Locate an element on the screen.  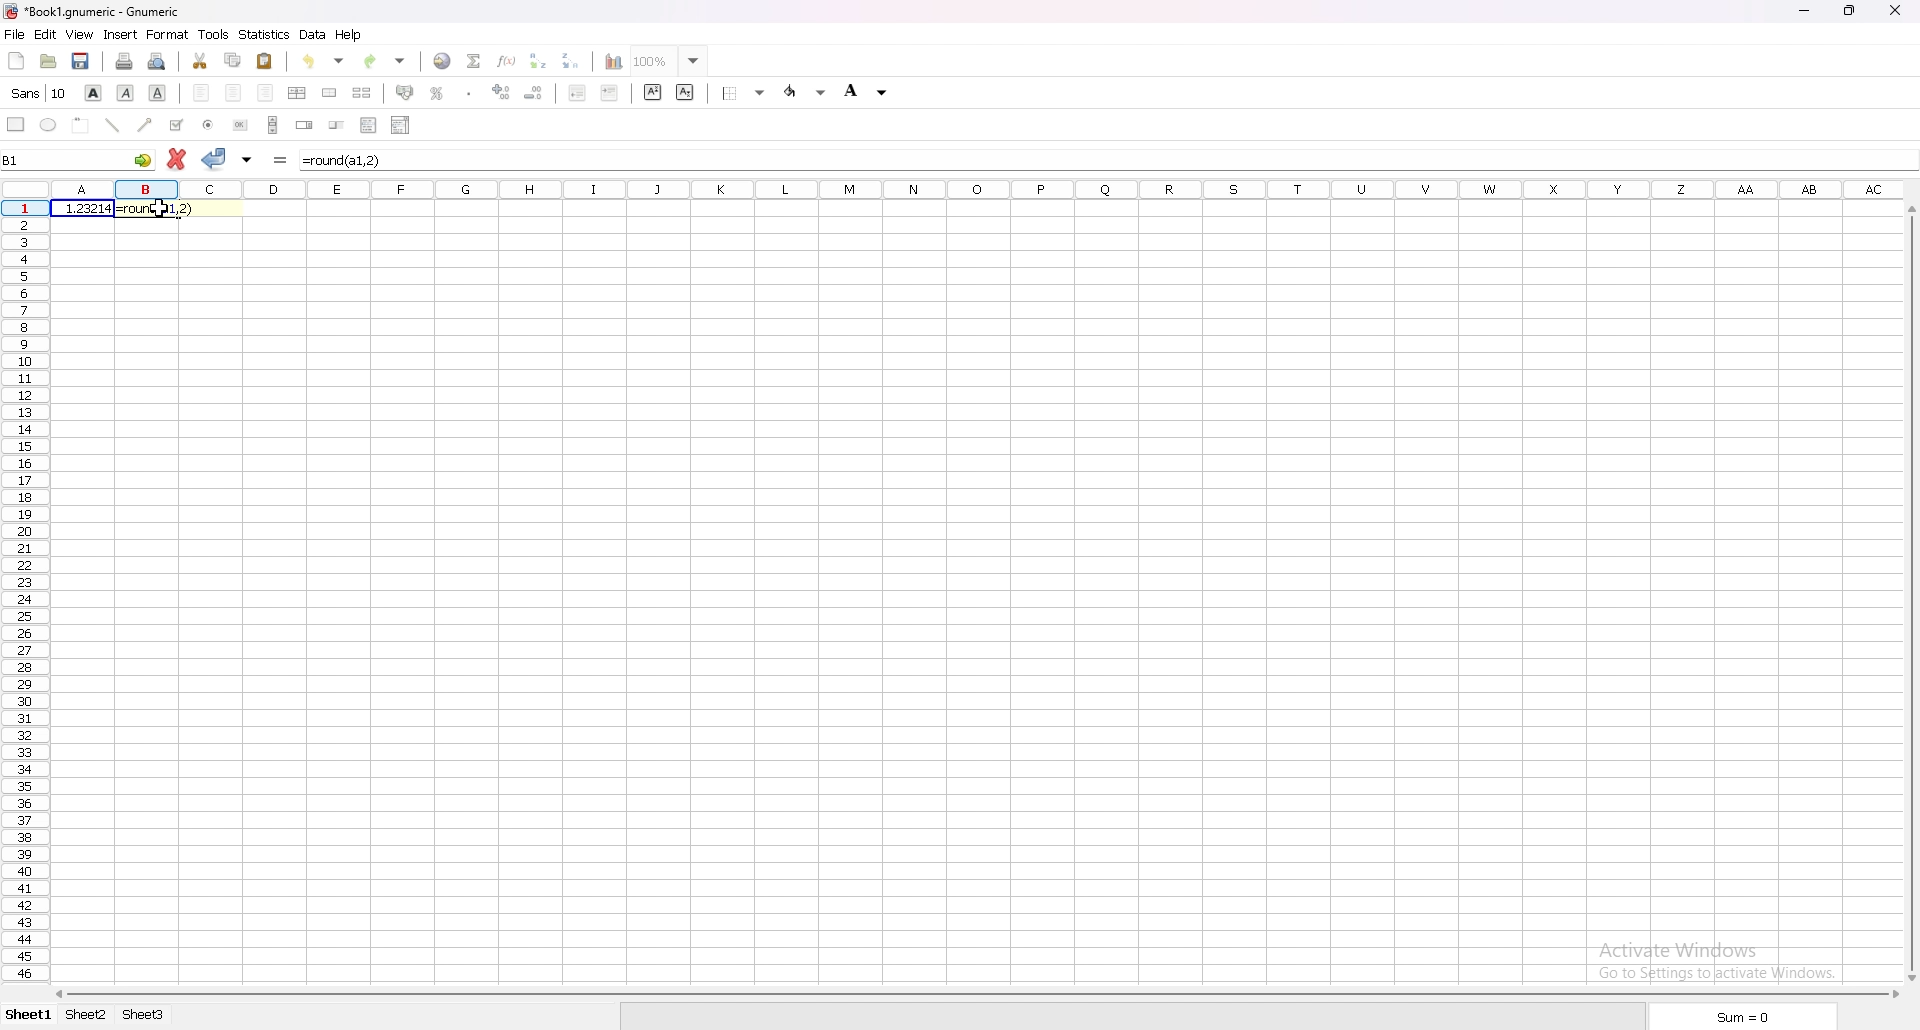
arrowed line is located at coordinates (145, 124).